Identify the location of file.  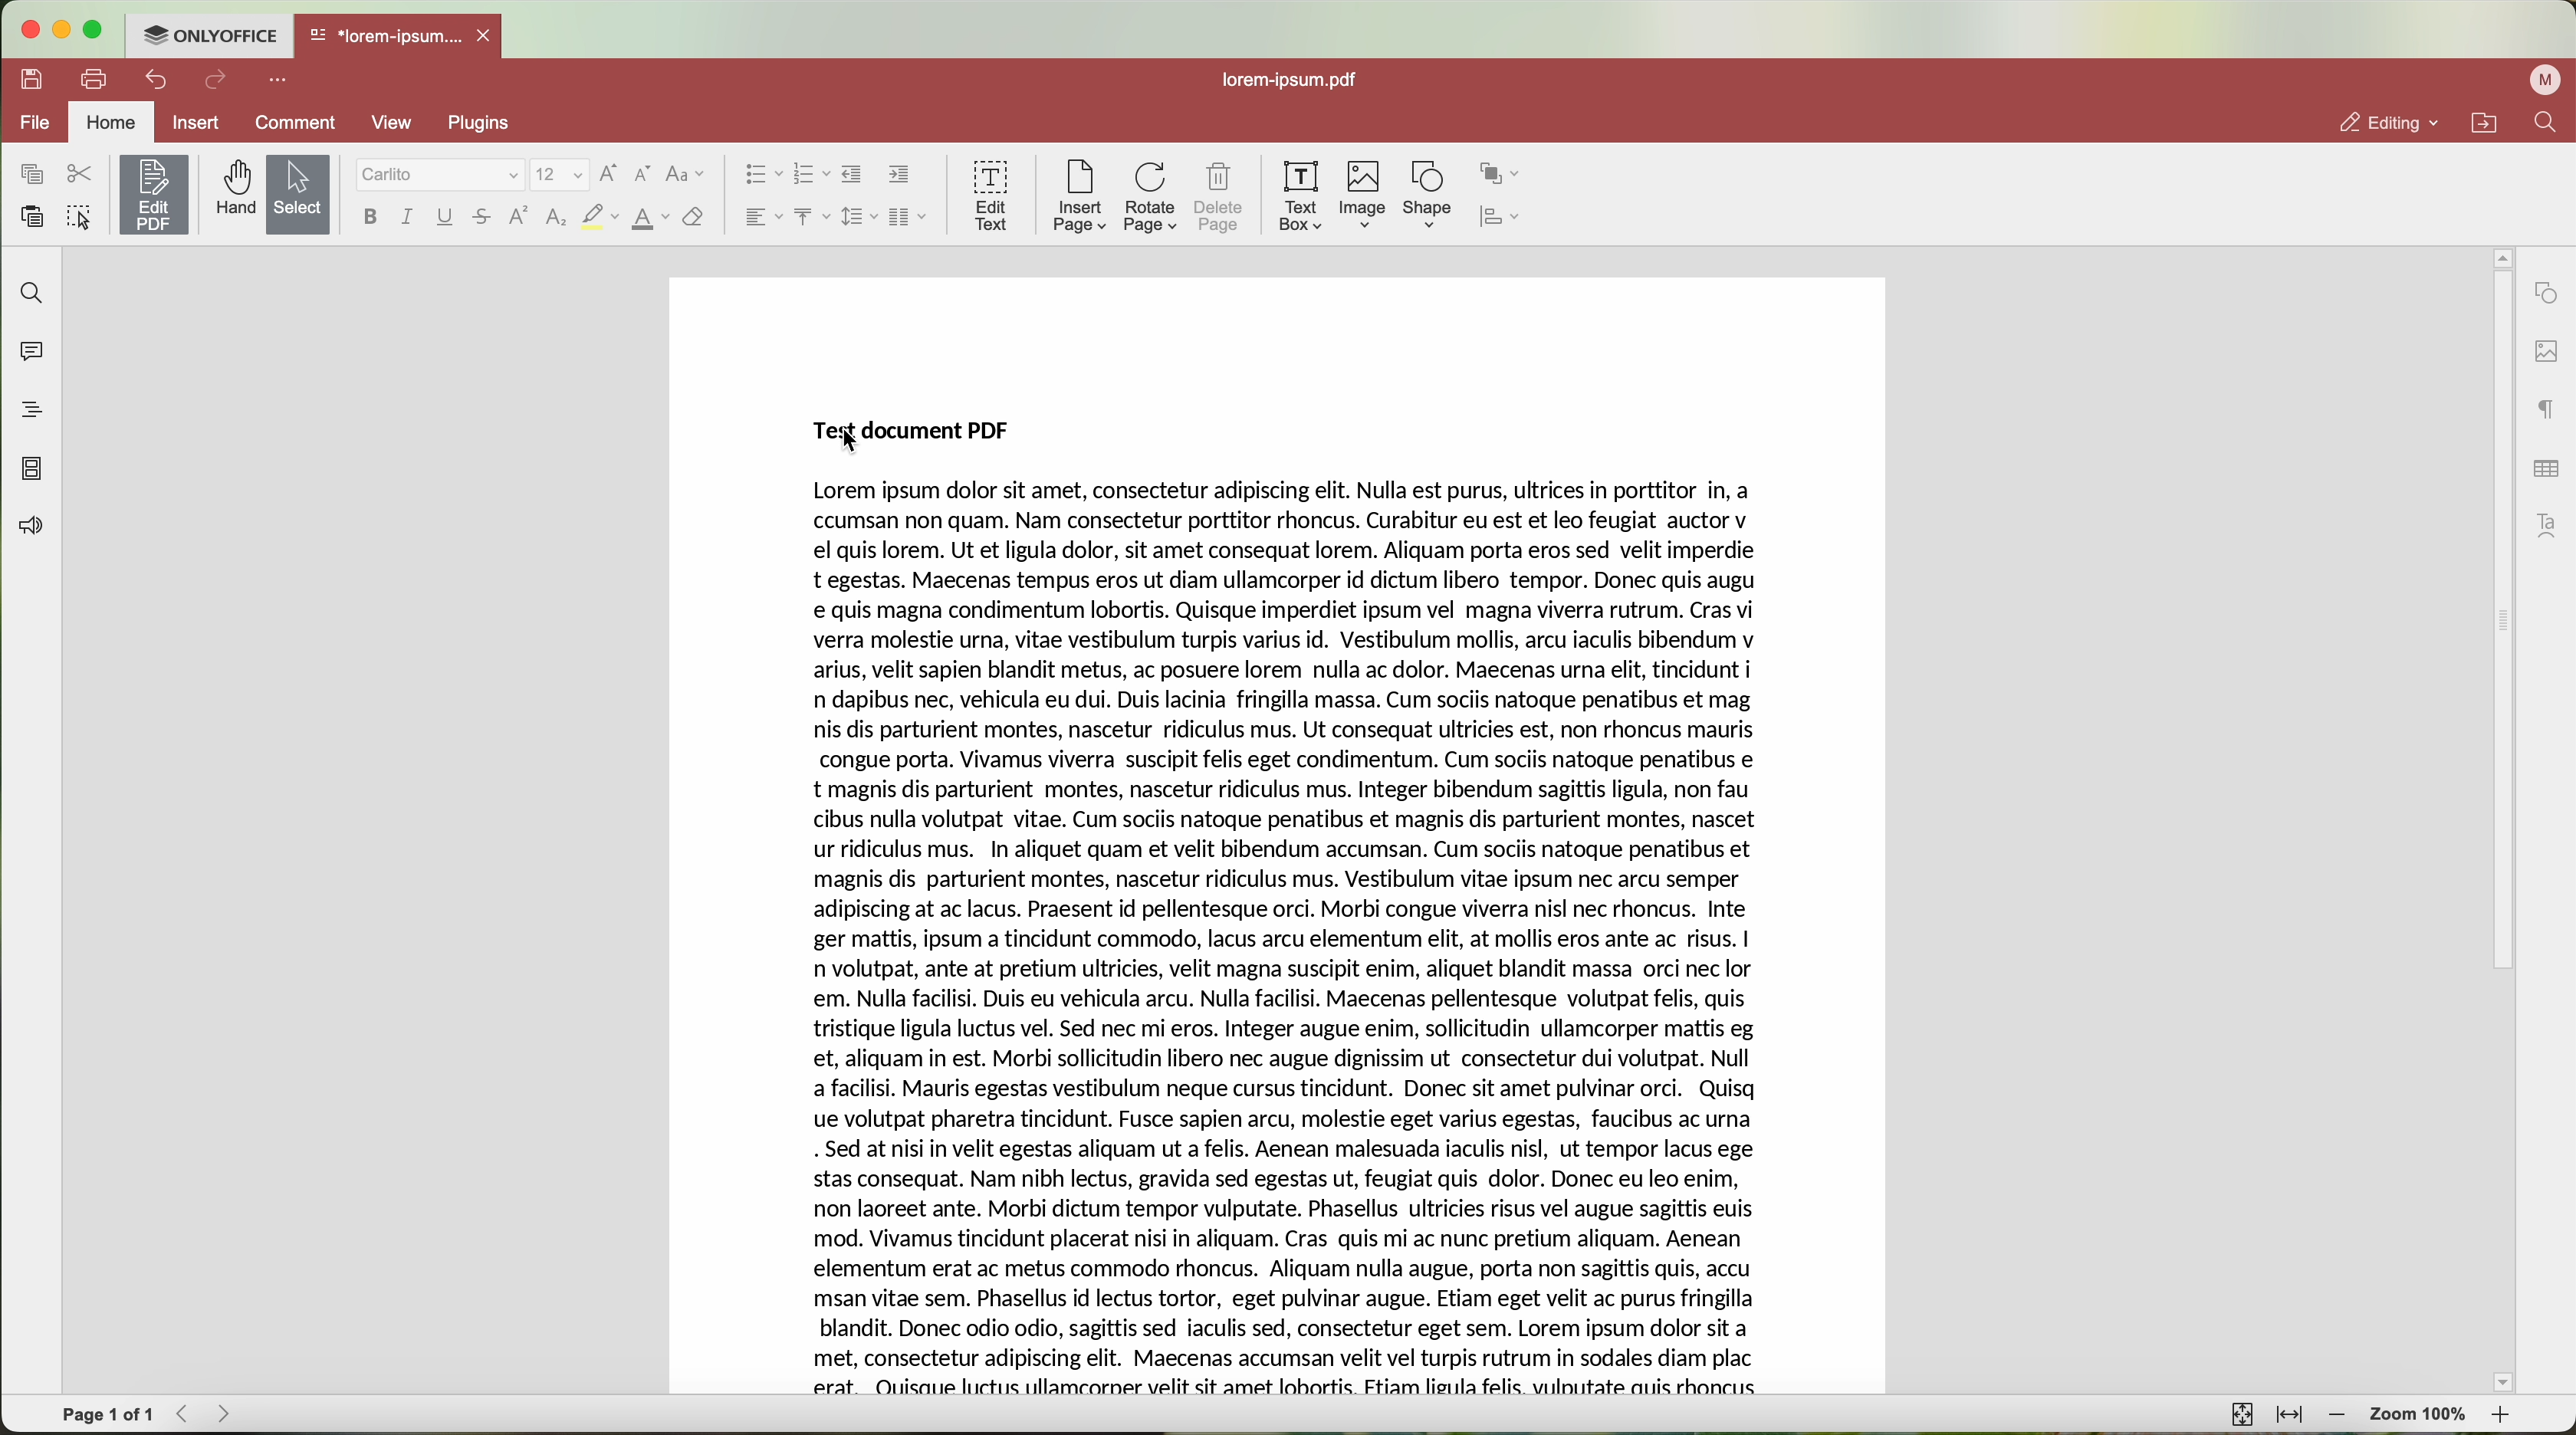
(37, 123).